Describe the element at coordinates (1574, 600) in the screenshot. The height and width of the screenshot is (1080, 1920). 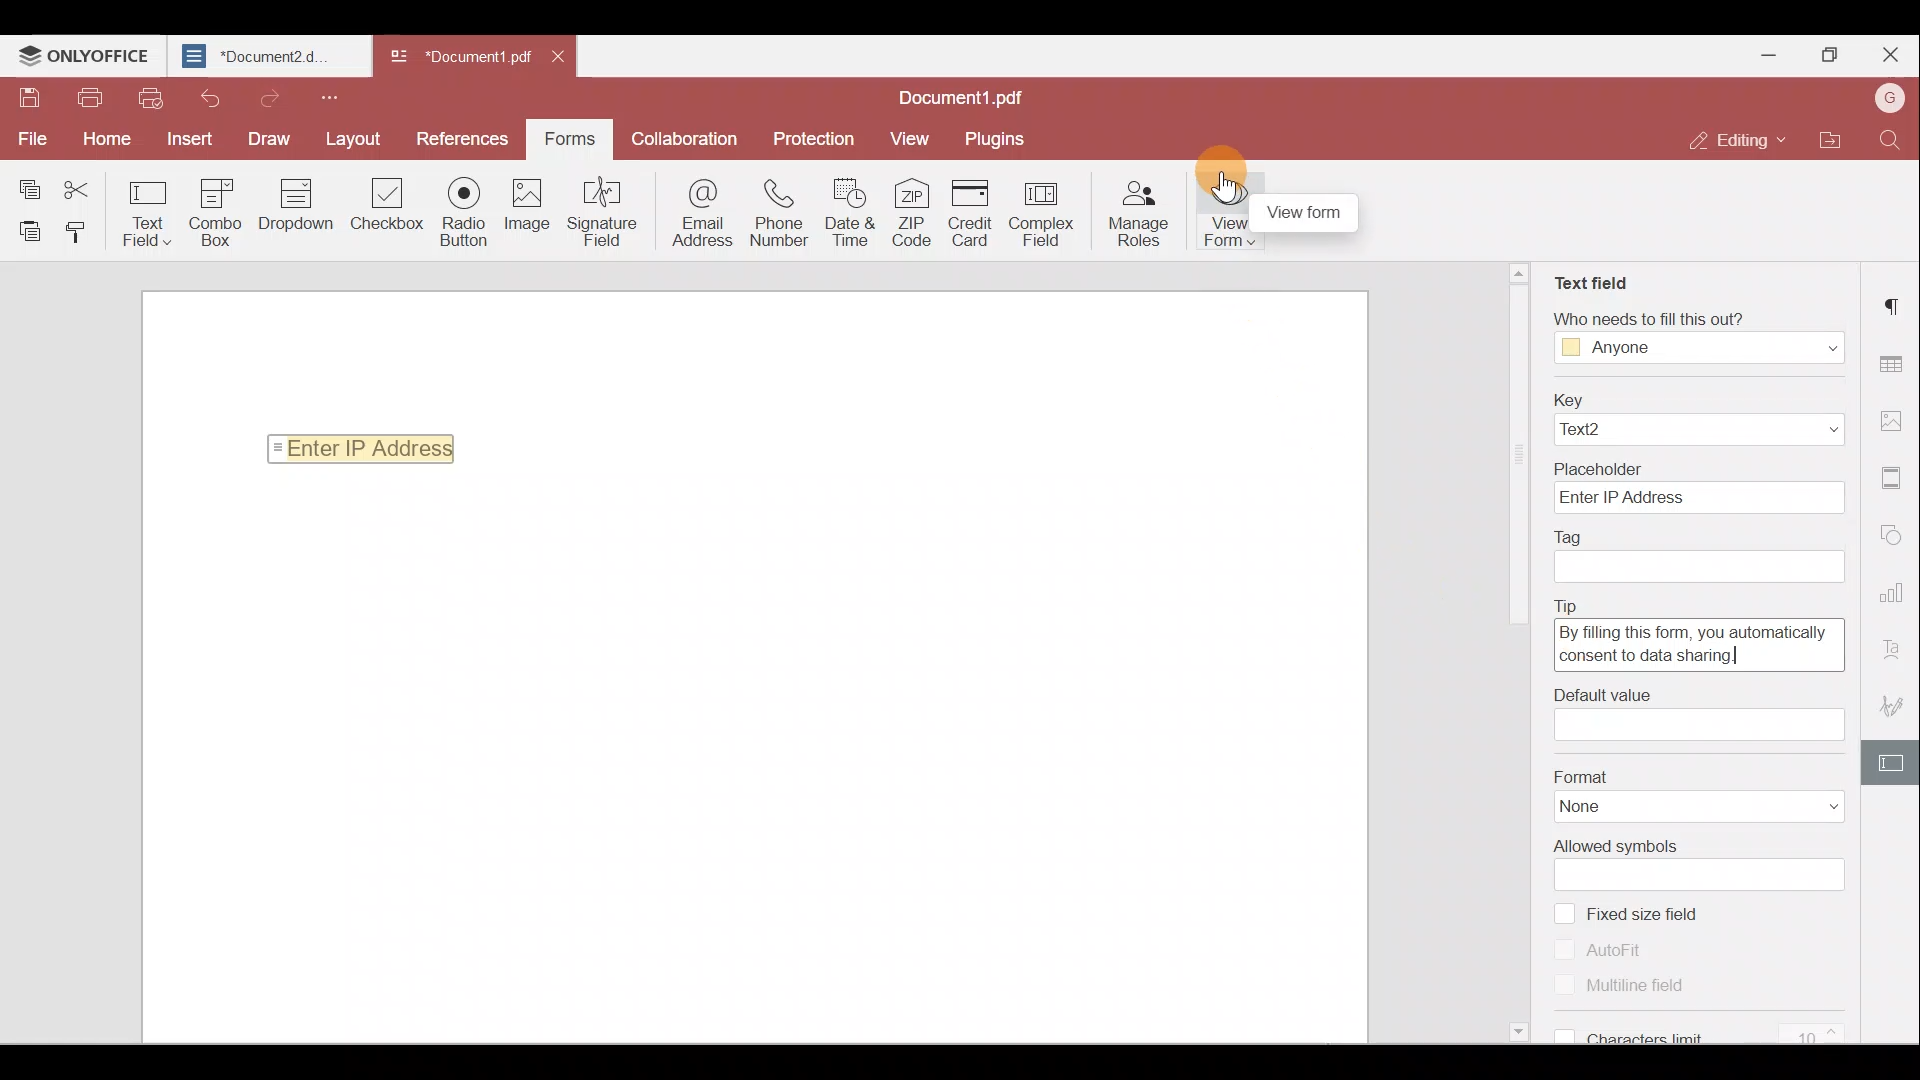
I see `Tip` at that location.